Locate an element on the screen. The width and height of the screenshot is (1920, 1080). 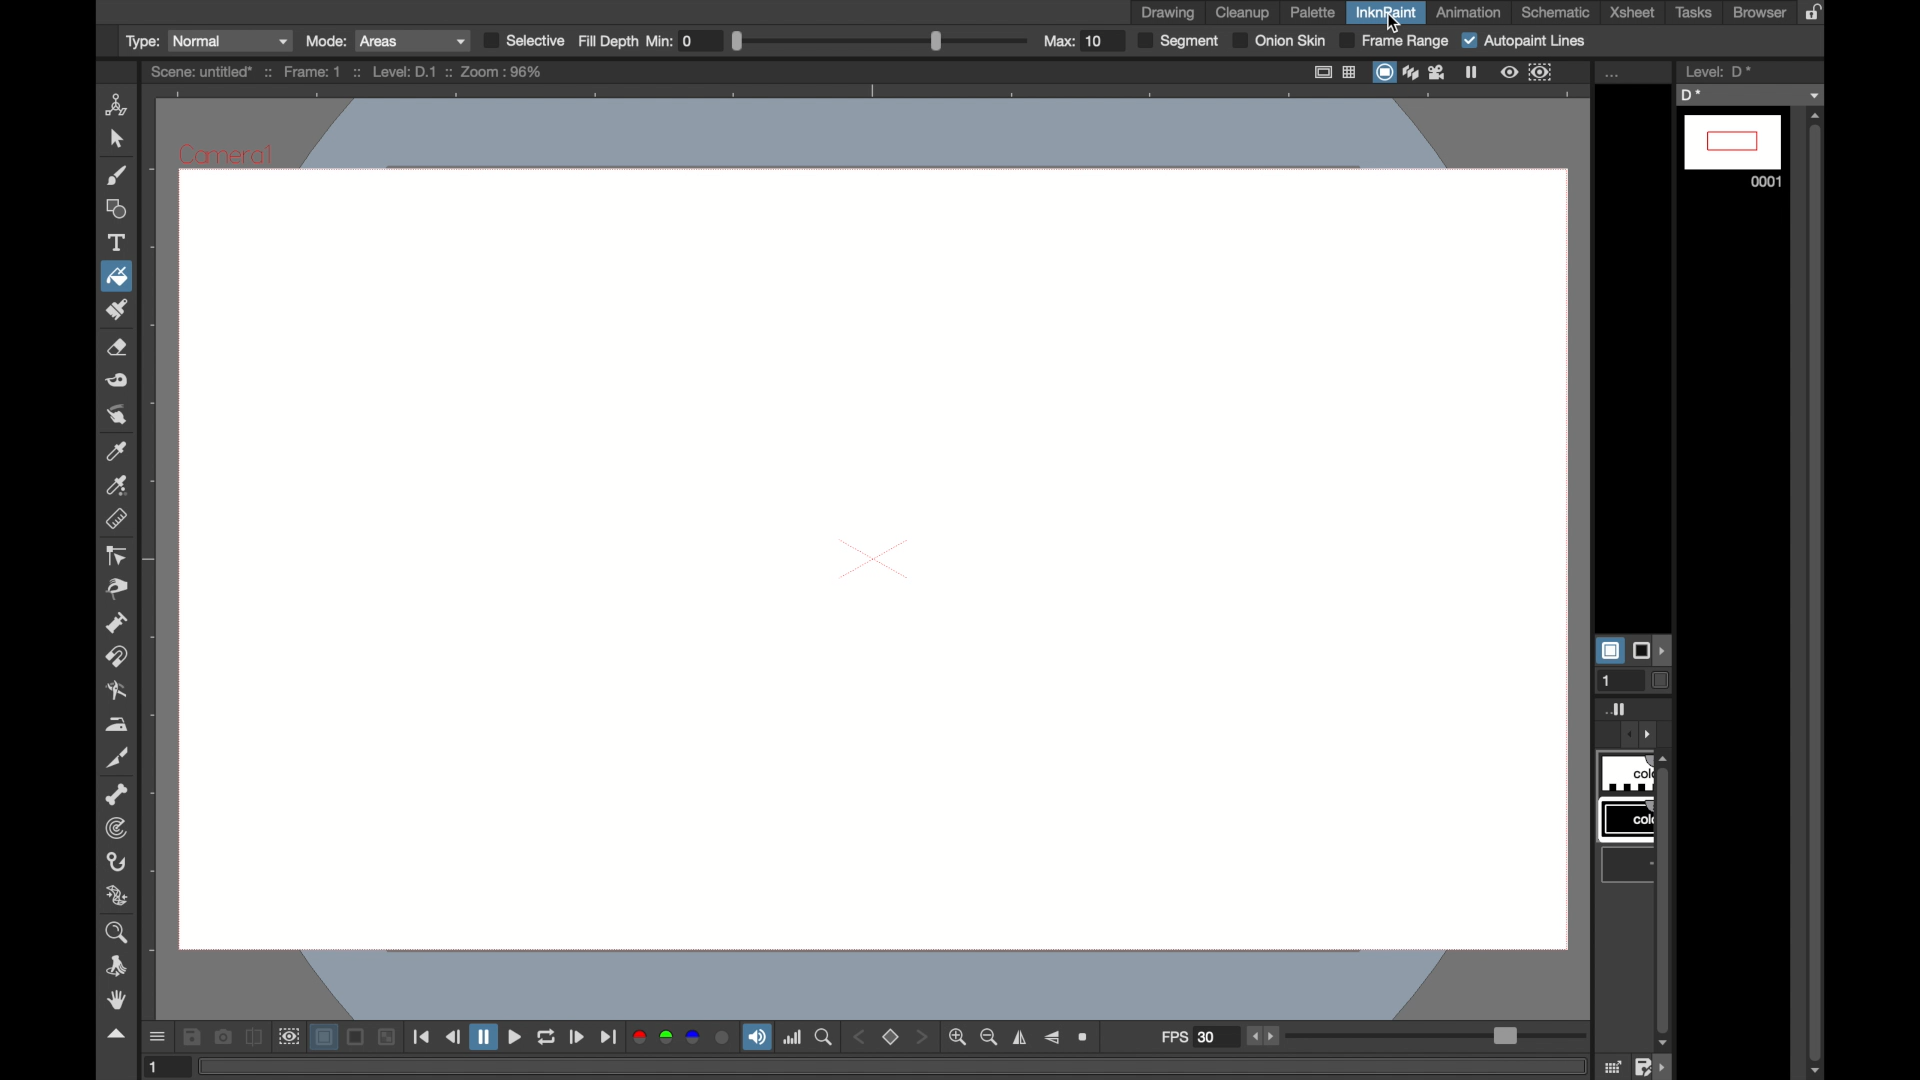
slider is located at coordinates (880, 40).